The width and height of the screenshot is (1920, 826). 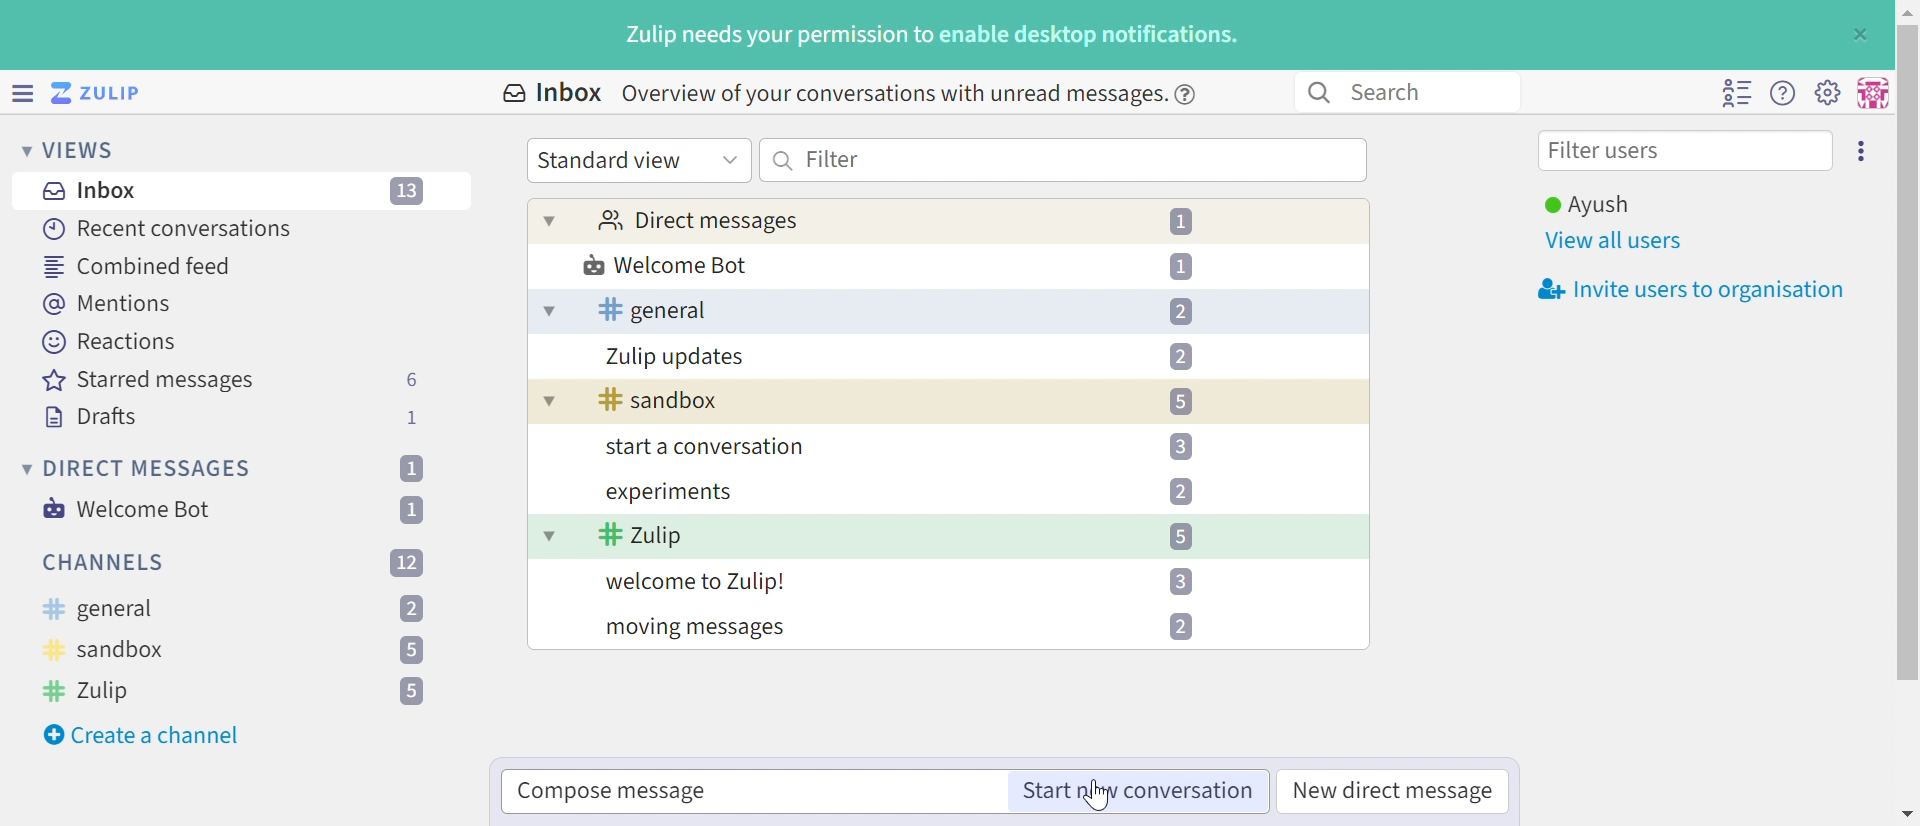 What do you see at coordinates (1191, 93) in the screenshot?
I see `Help Center` at bounding box center [1191, 93].